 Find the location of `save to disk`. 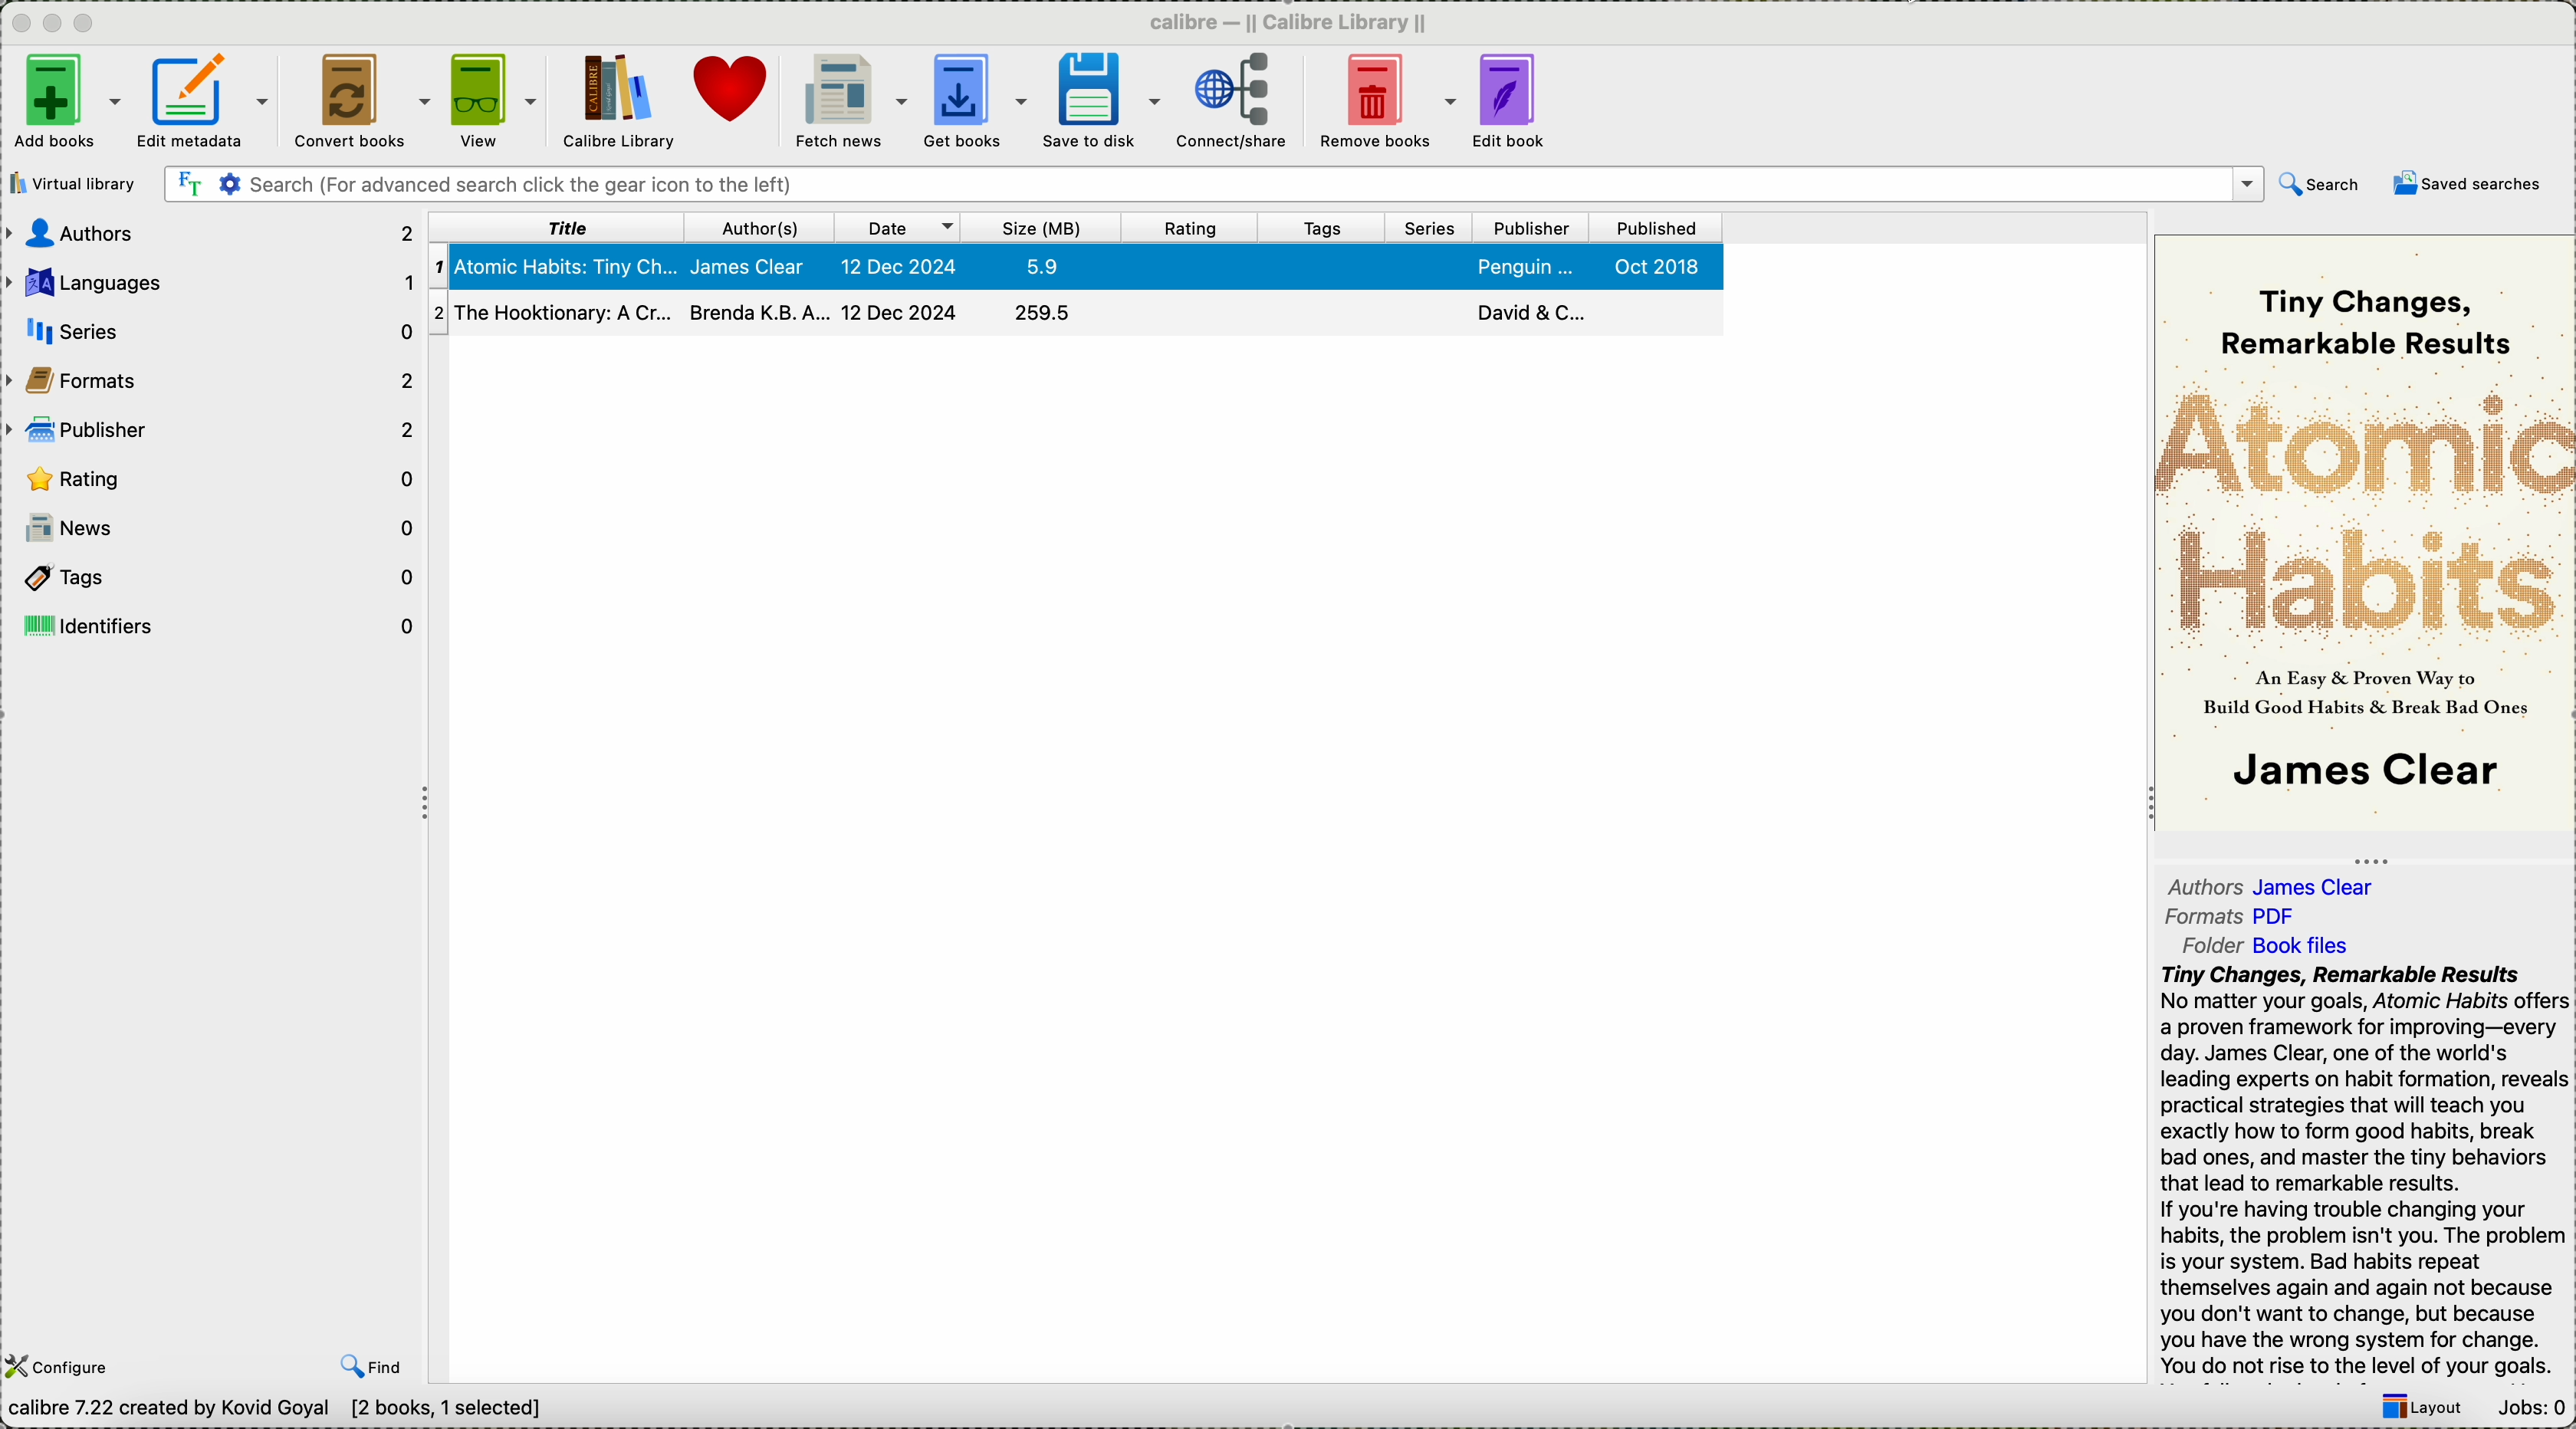

save to disk is located at coordinates (1096, 100).